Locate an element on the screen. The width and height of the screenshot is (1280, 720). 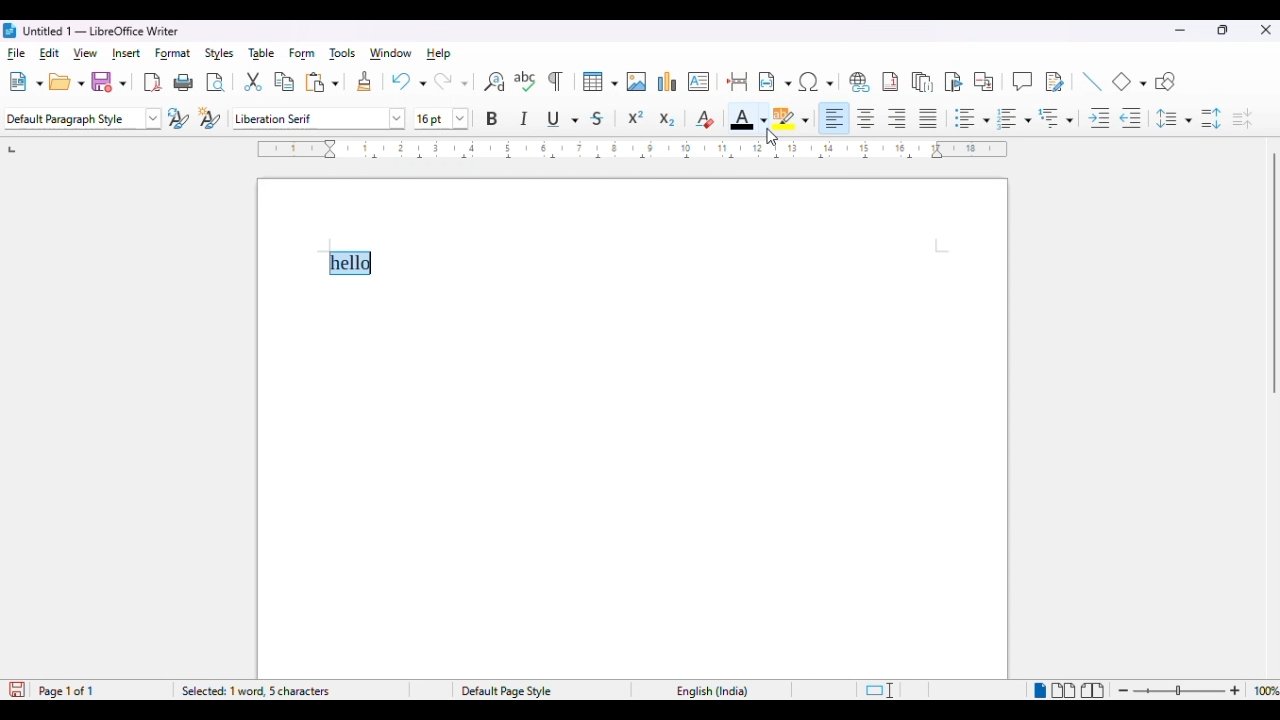
redo is located at coordinates (450, 81).